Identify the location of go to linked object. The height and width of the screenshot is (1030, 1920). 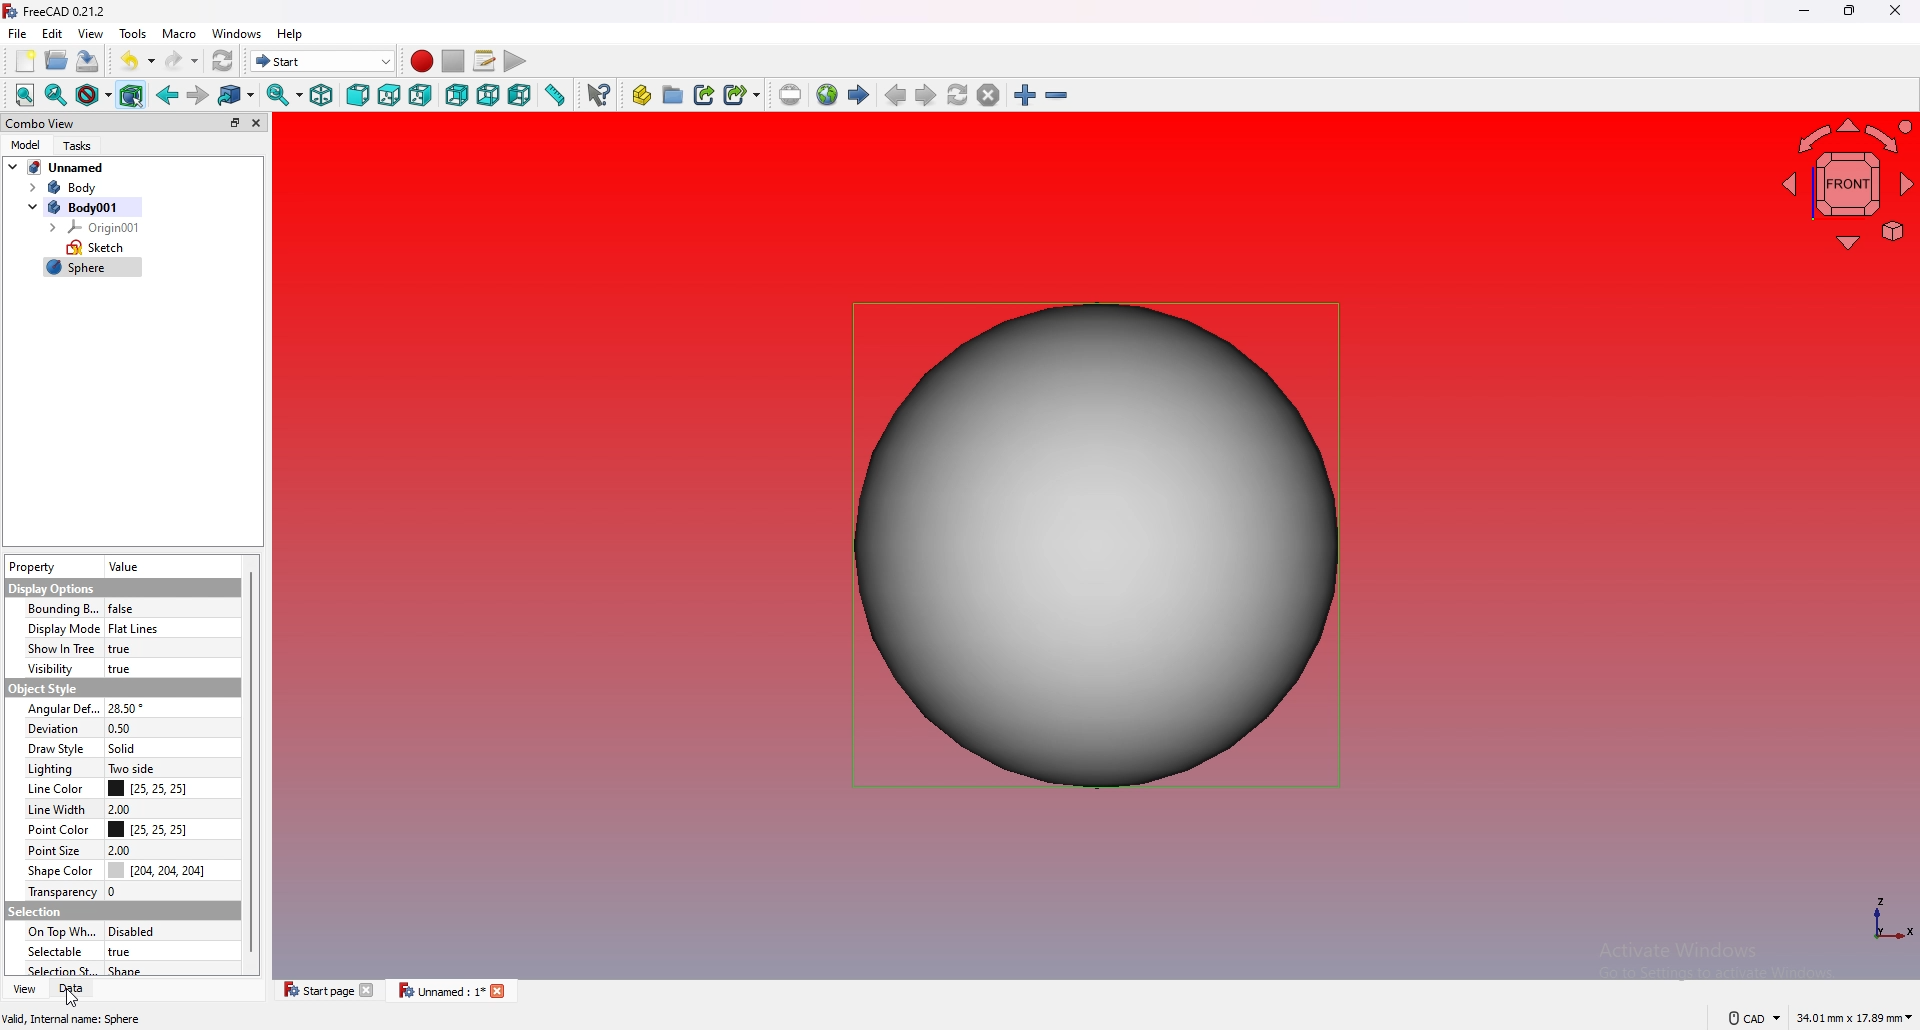
(237, 96).